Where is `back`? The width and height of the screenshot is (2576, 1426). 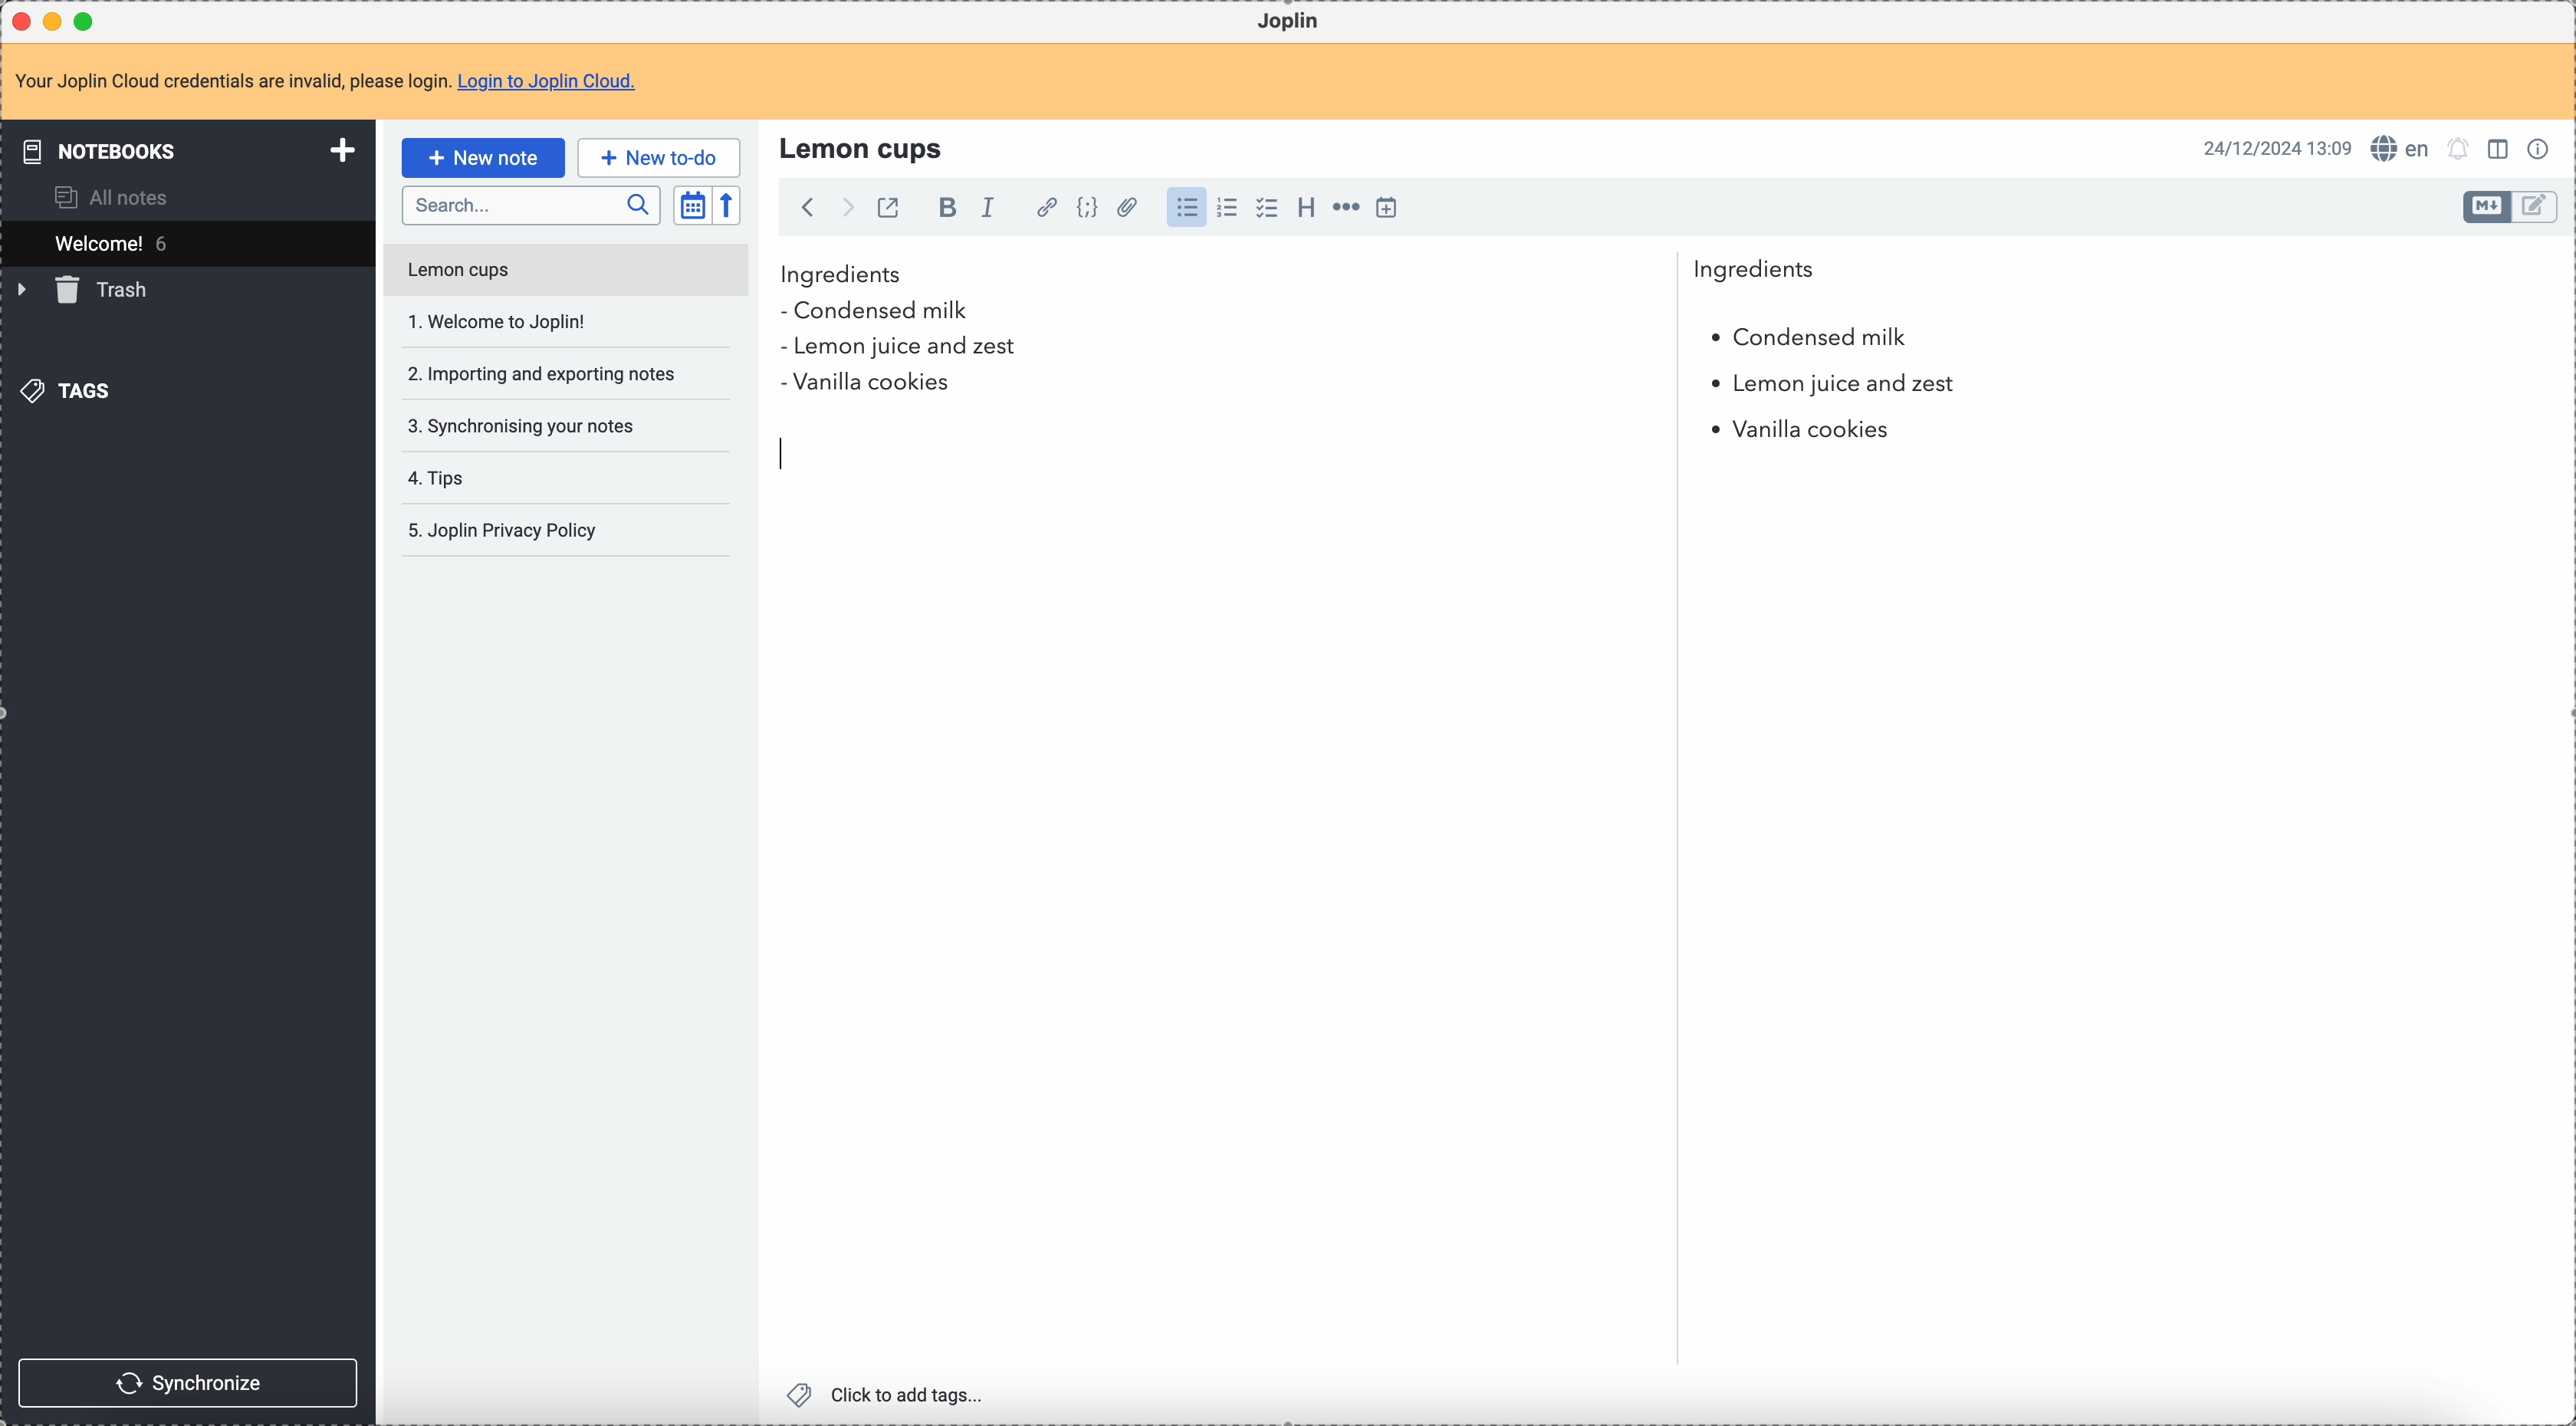 back is located at coordinates (807, 207).